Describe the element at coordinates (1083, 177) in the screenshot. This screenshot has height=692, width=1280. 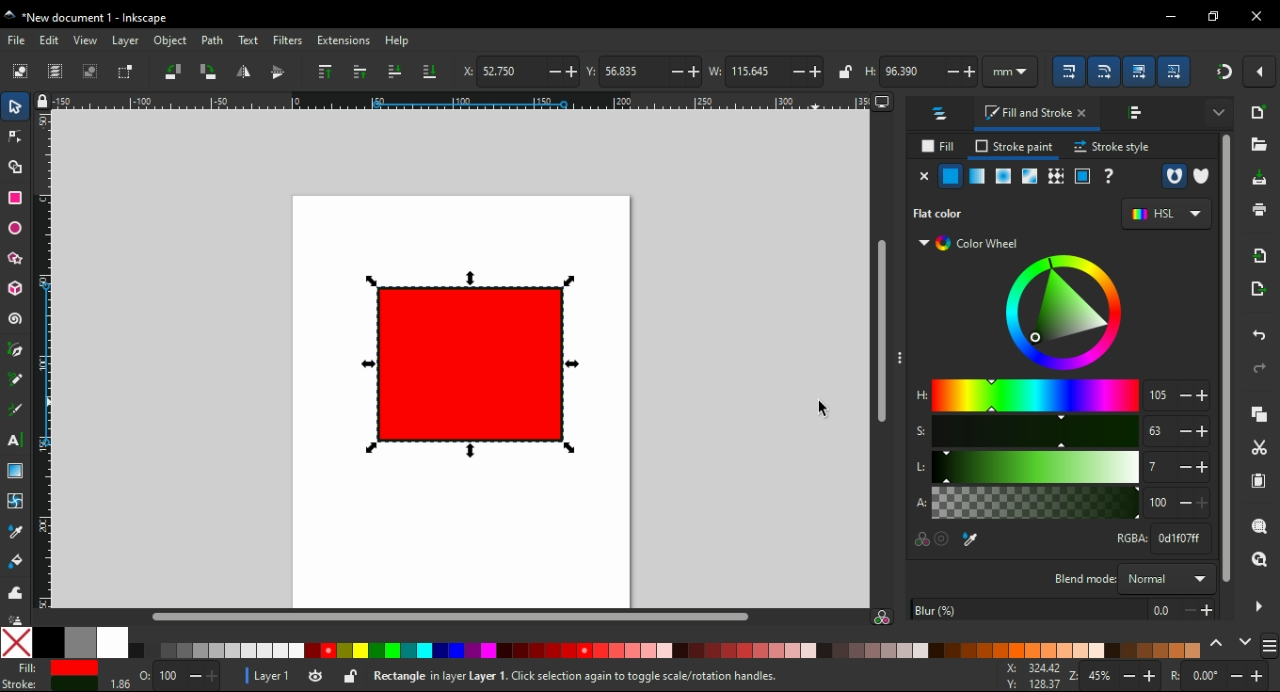
I see `swatch` at that location.